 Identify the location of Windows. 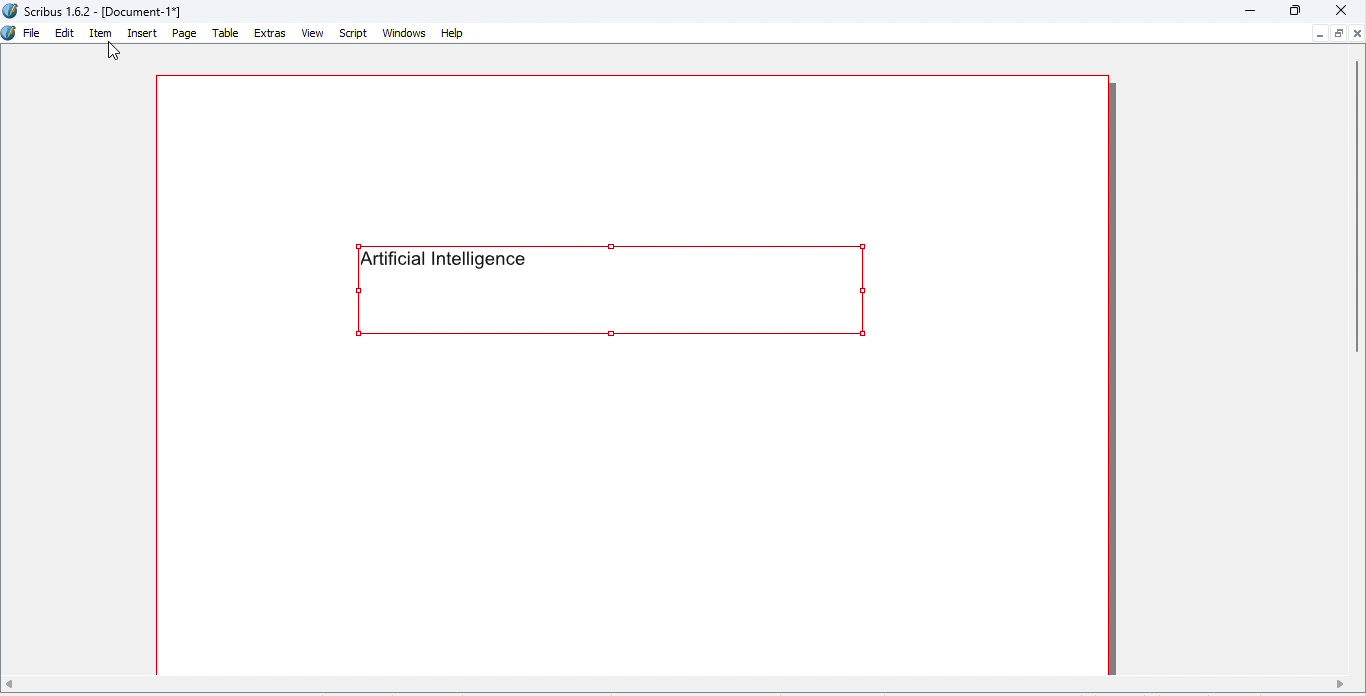
(405, 34).